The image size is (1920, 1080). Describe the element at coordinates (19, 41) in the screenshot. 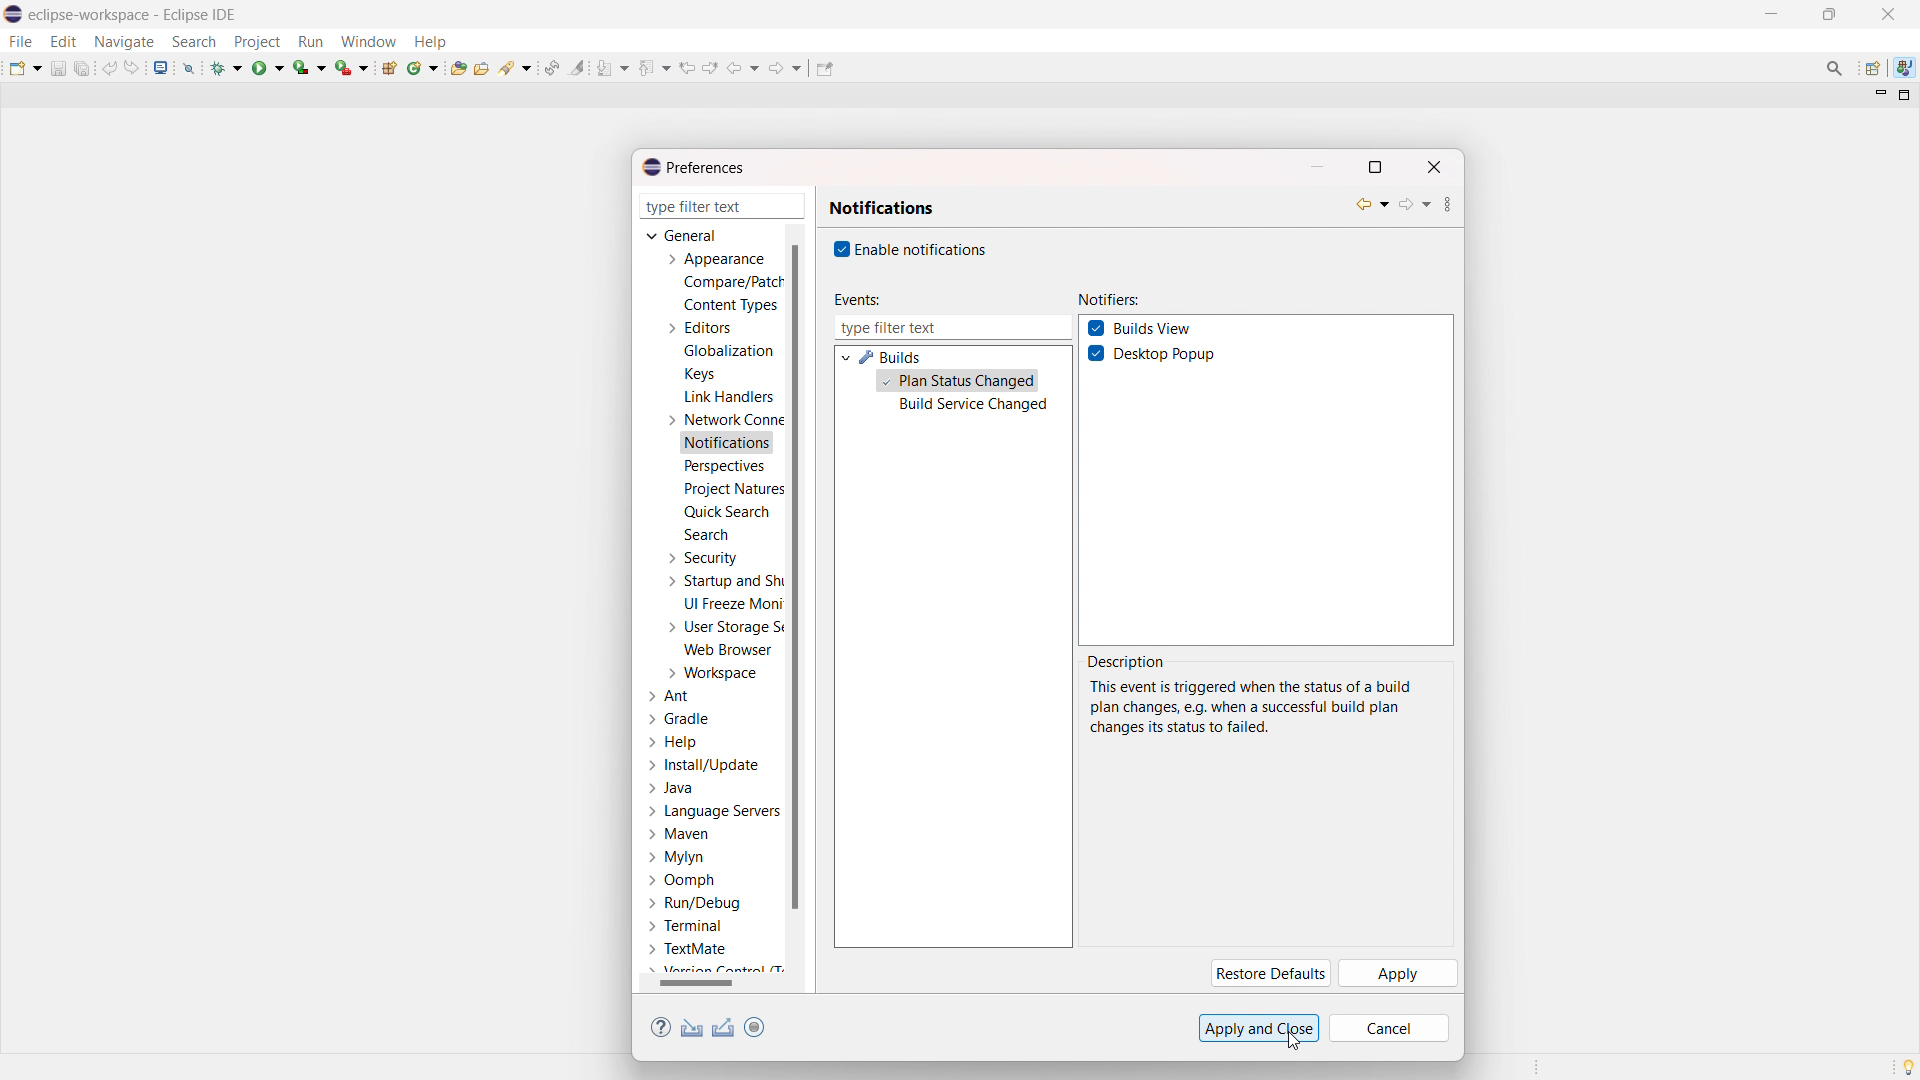

I see `file` at that location.